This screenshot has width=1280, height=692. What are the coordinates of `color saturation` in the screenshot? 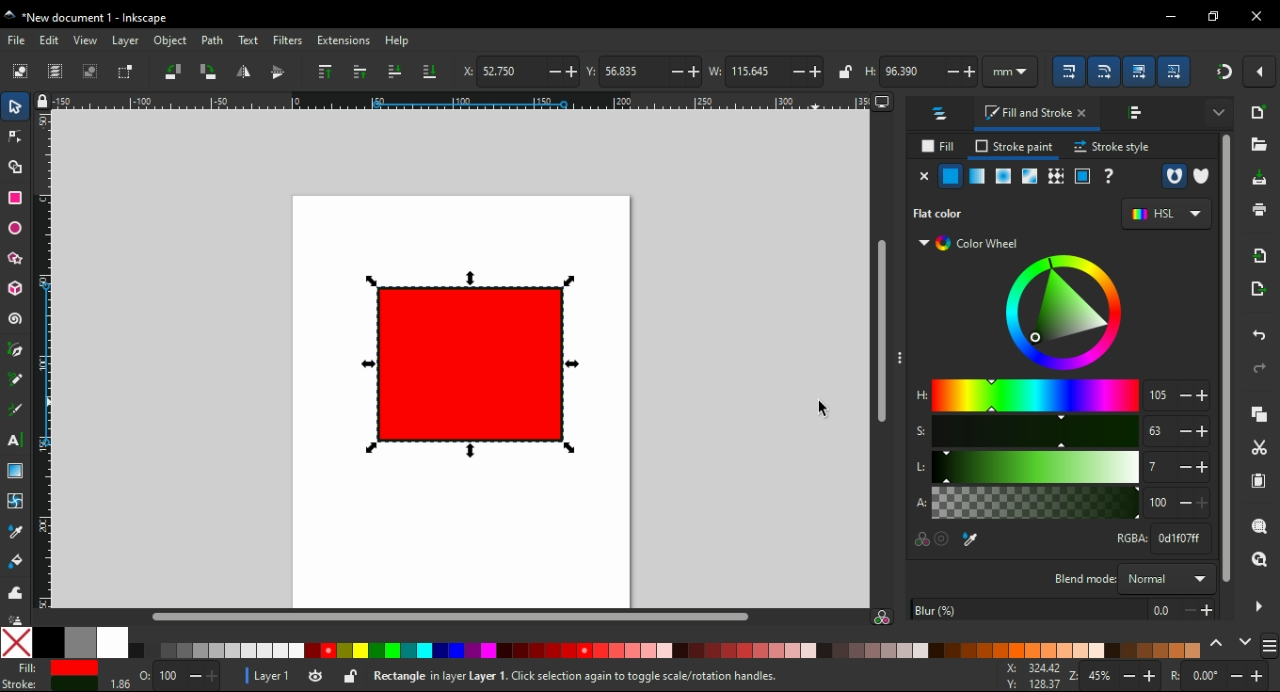 It's located at (882, 615).